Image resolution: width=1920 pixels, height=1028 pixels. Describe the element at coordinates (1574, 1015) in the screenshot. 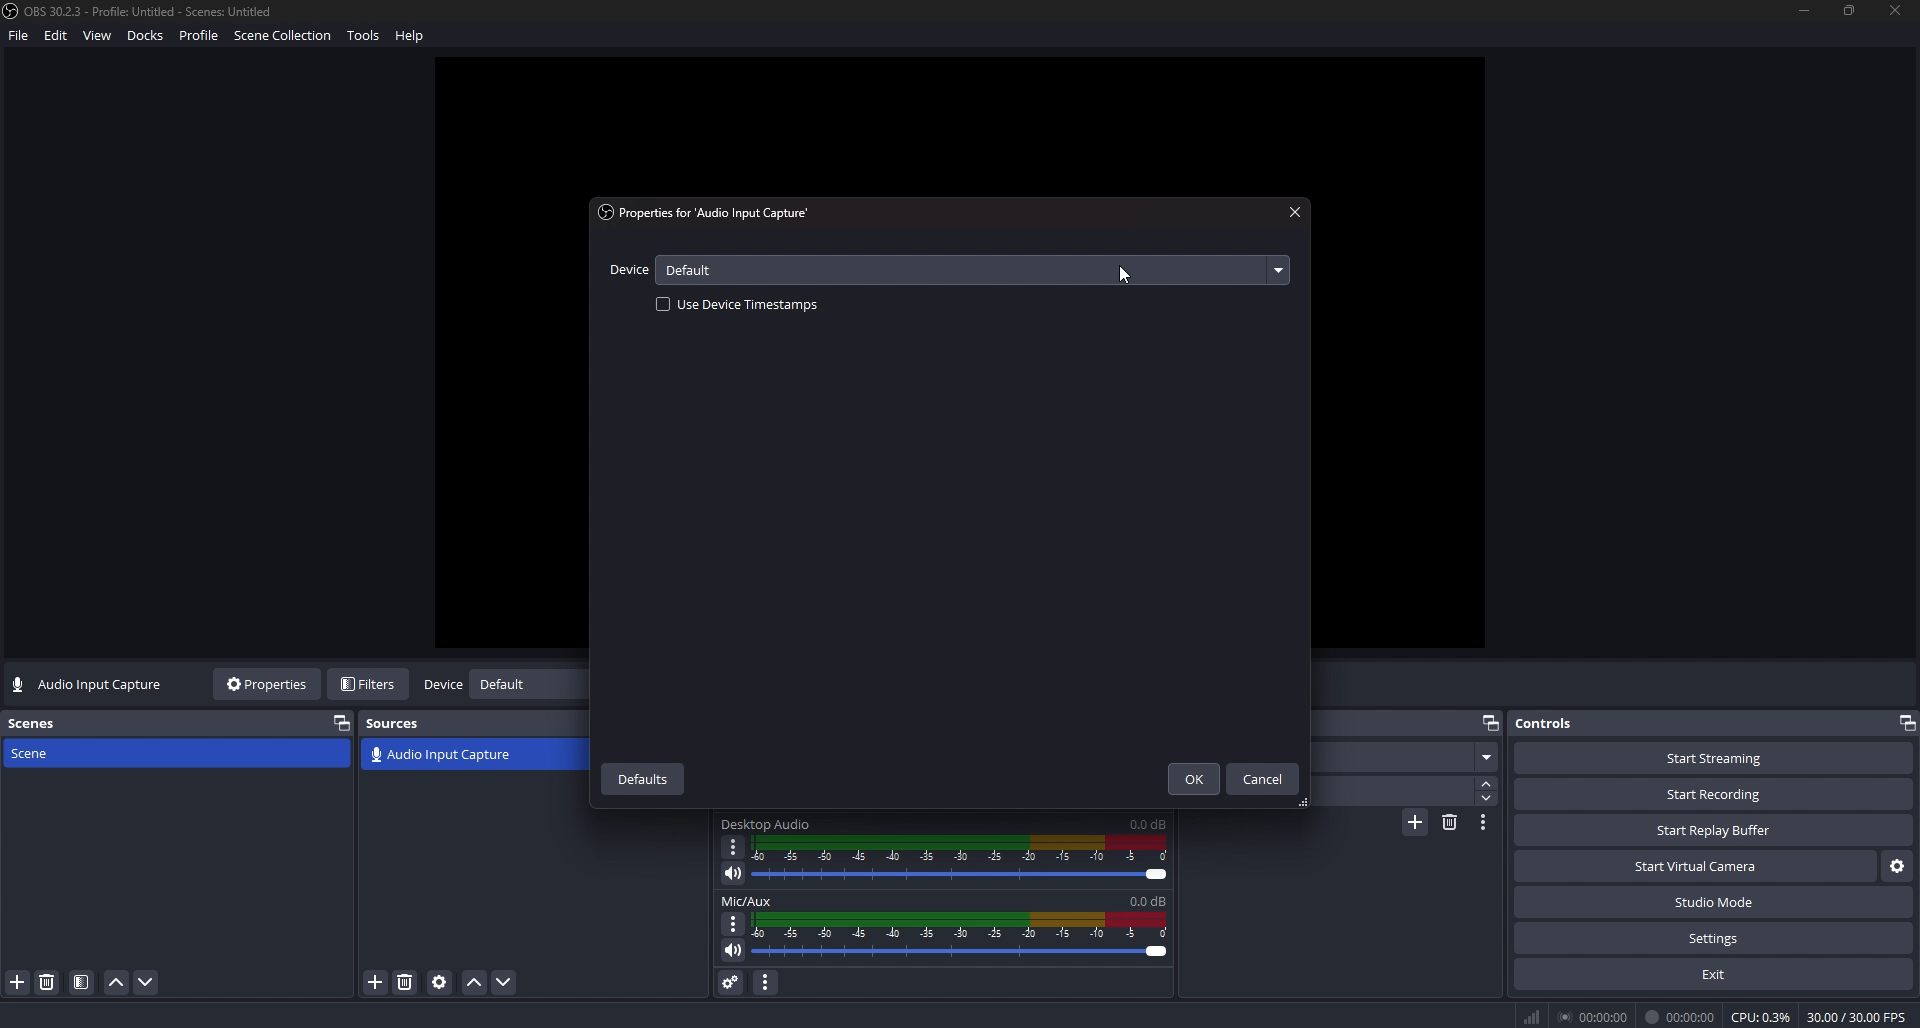

I see `® 00:00:00` at that location.